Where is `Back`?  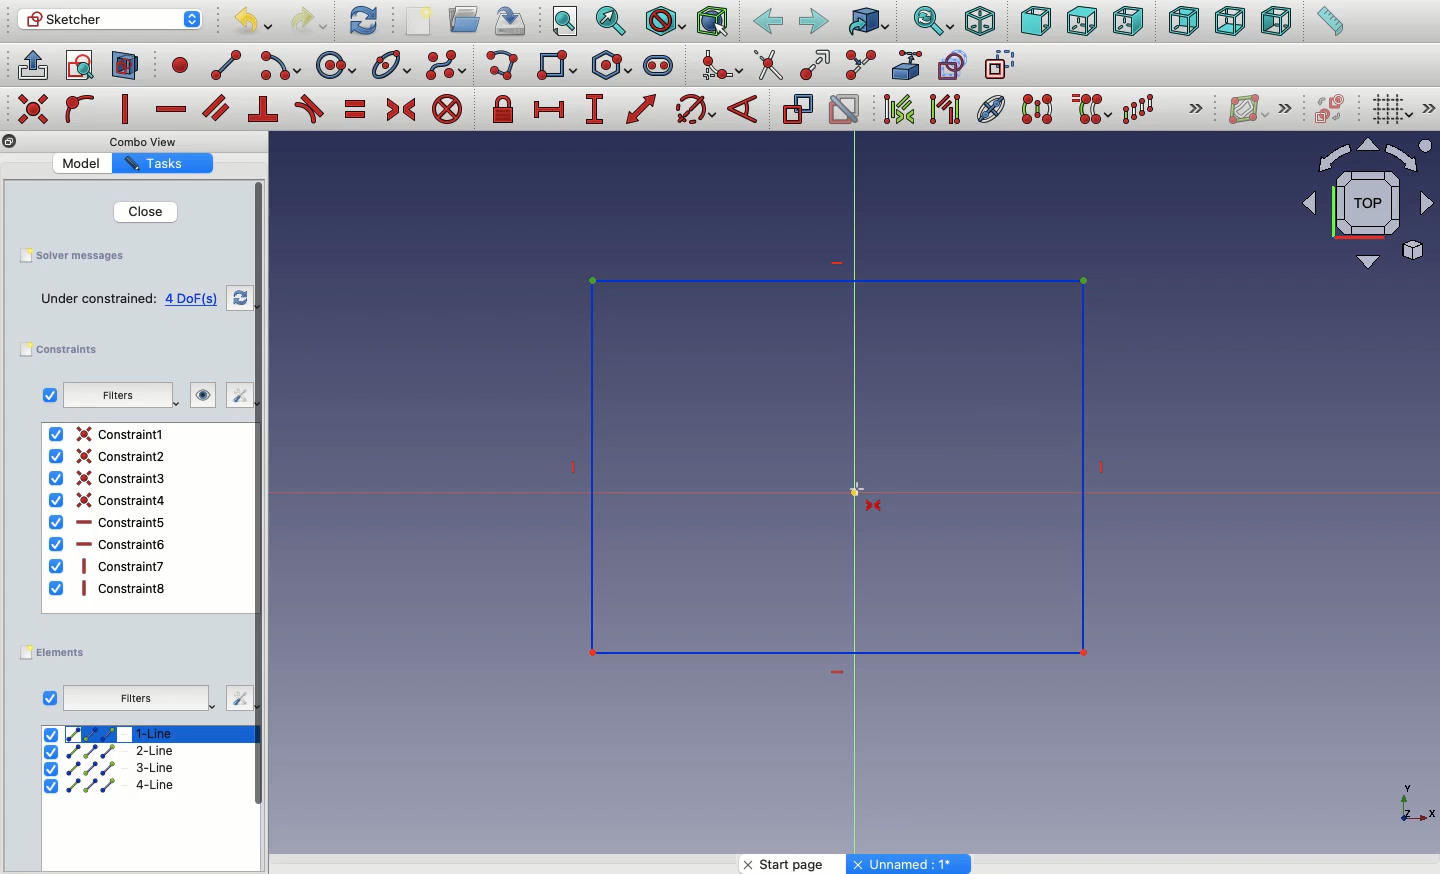
Back is located at coordinates (769, 22).